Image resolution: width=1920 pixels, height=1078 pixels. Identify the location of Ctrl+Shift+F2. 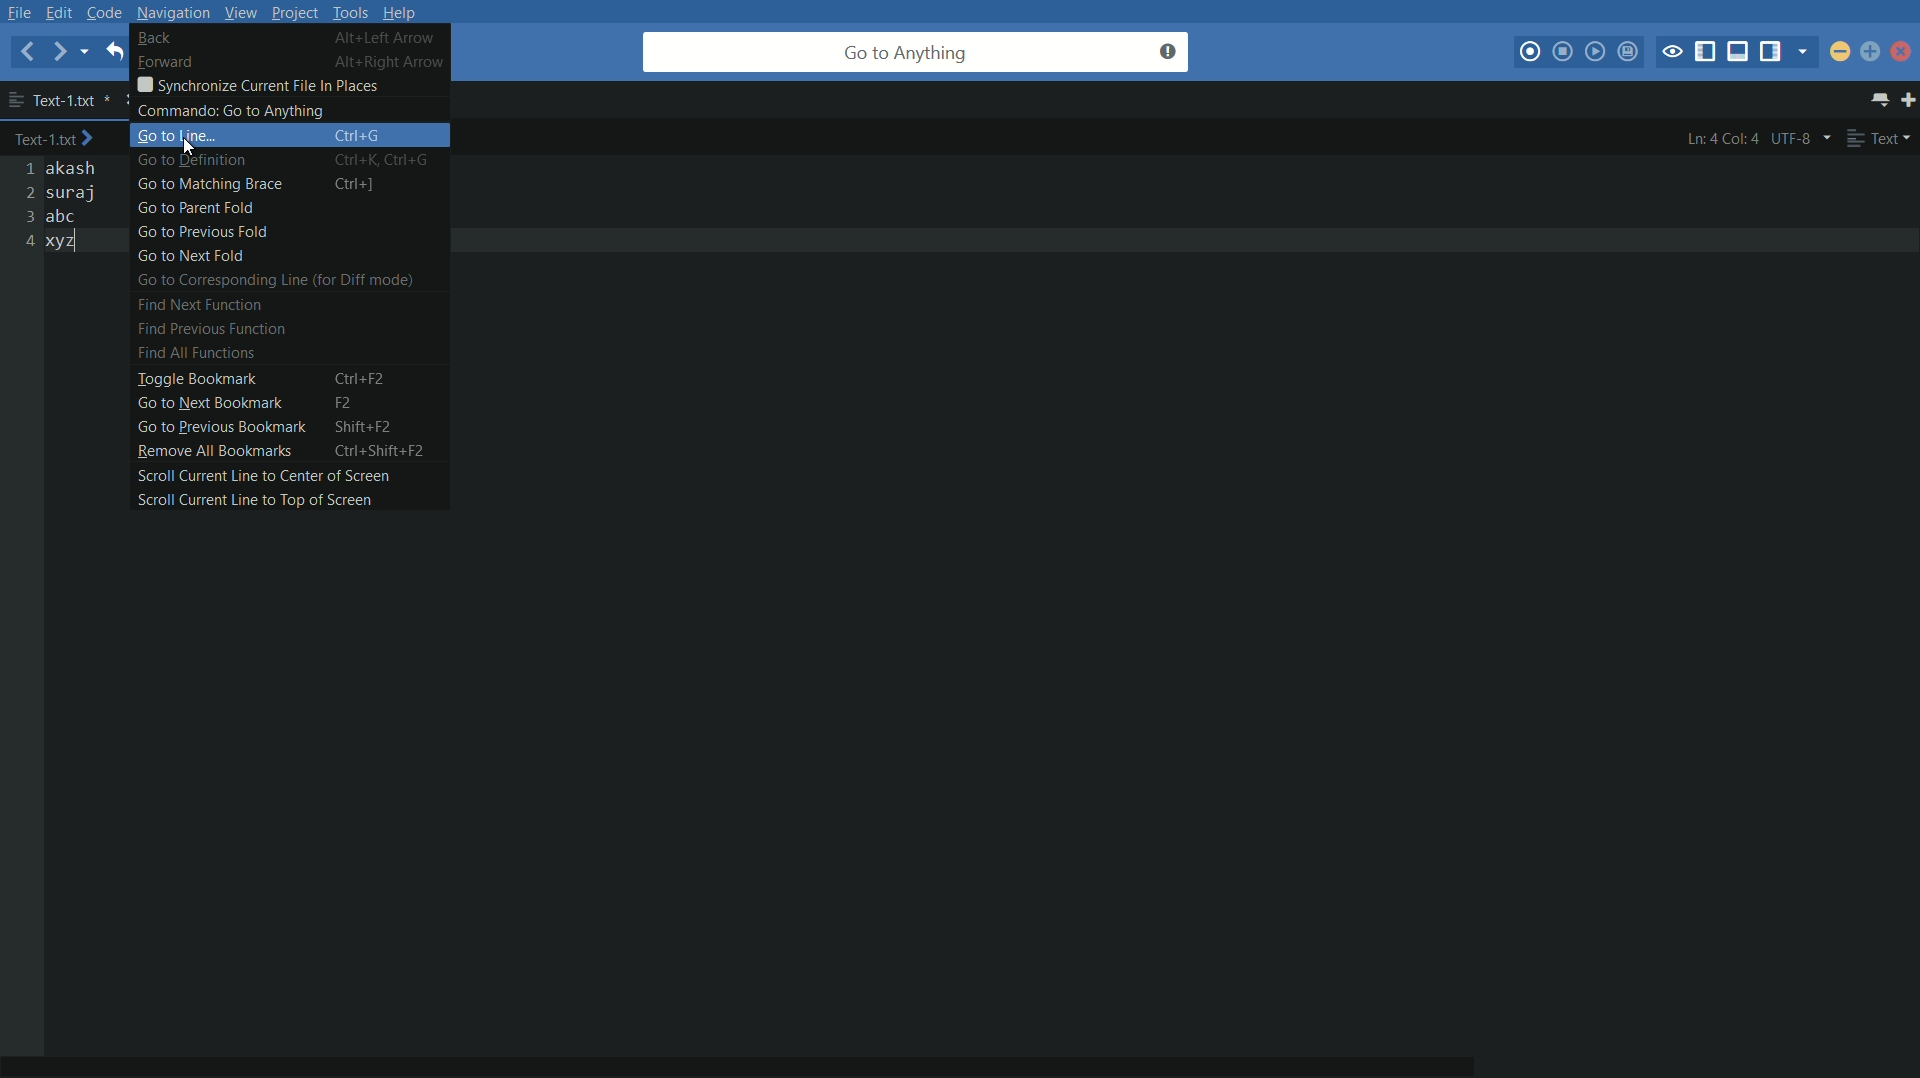
(387, 451).